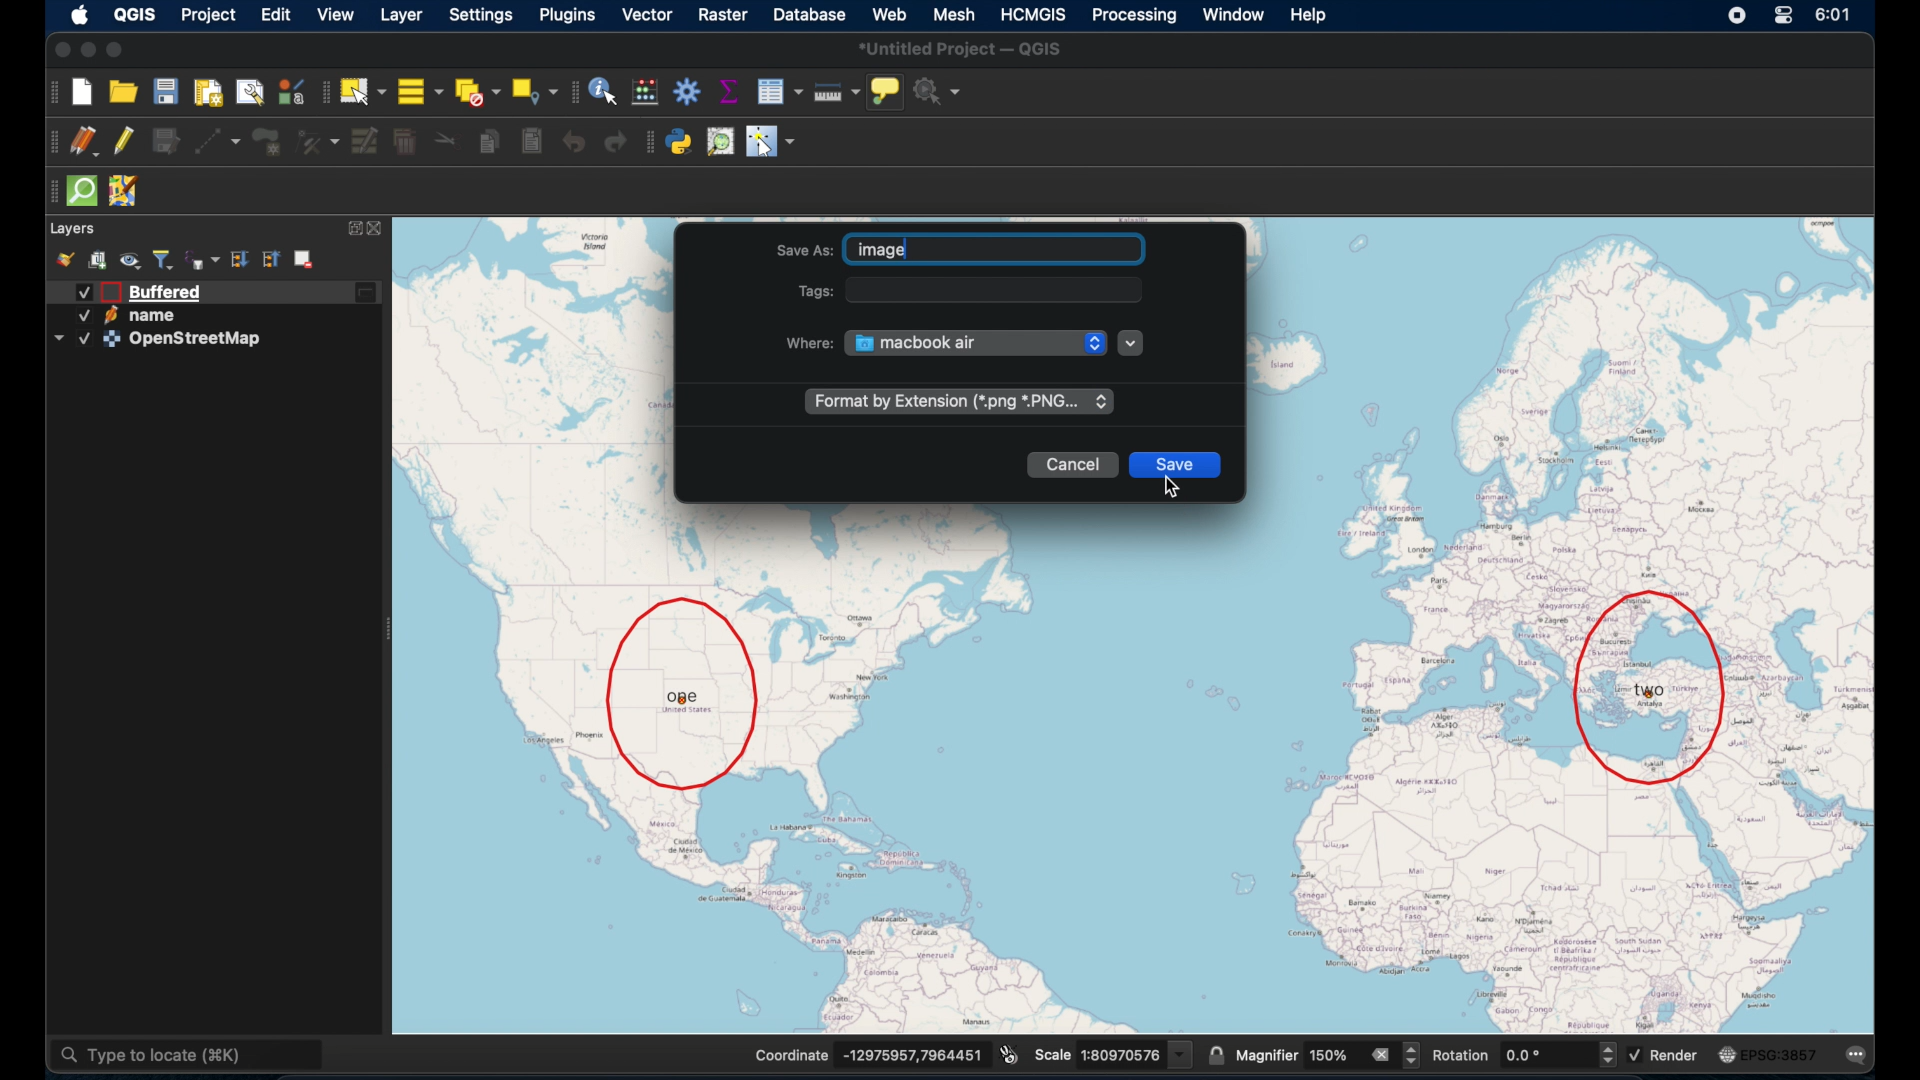 This screenshot has height=1080, width=1920. Describe the element at coordinates (159, 316) in the screenshot. I see `name` at that location.